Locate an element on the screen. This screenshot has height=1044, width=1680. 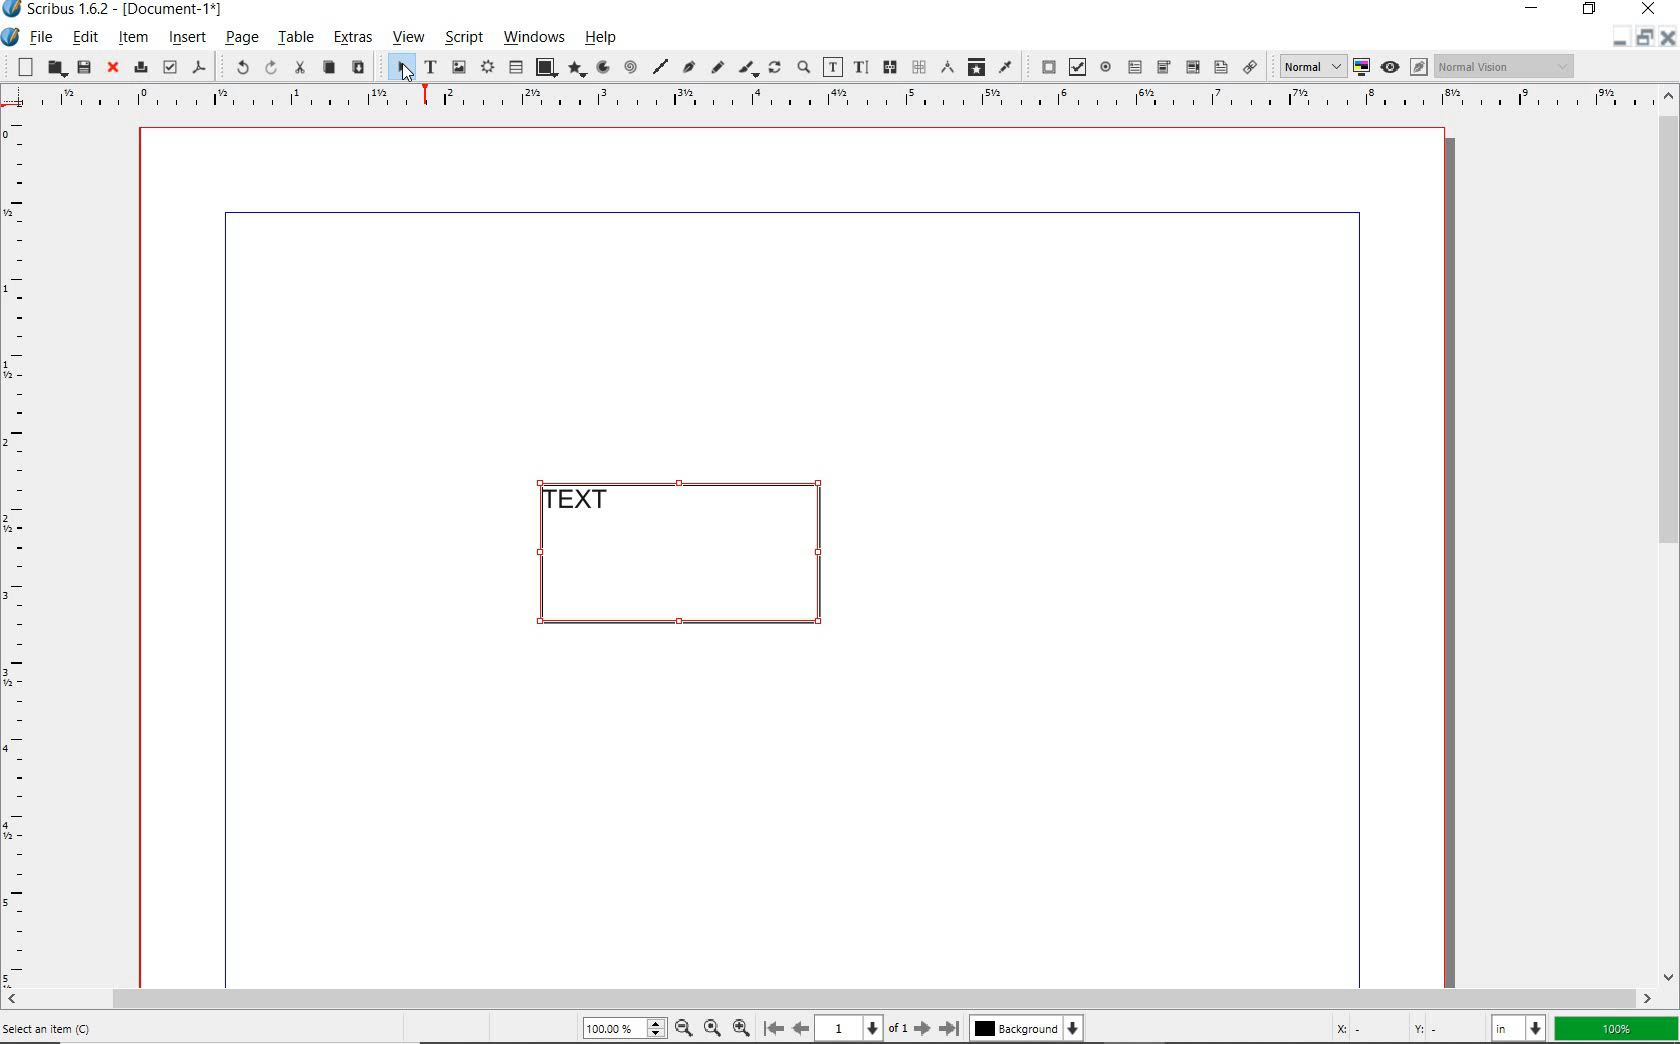
insert is located at coordinates (185, 37).